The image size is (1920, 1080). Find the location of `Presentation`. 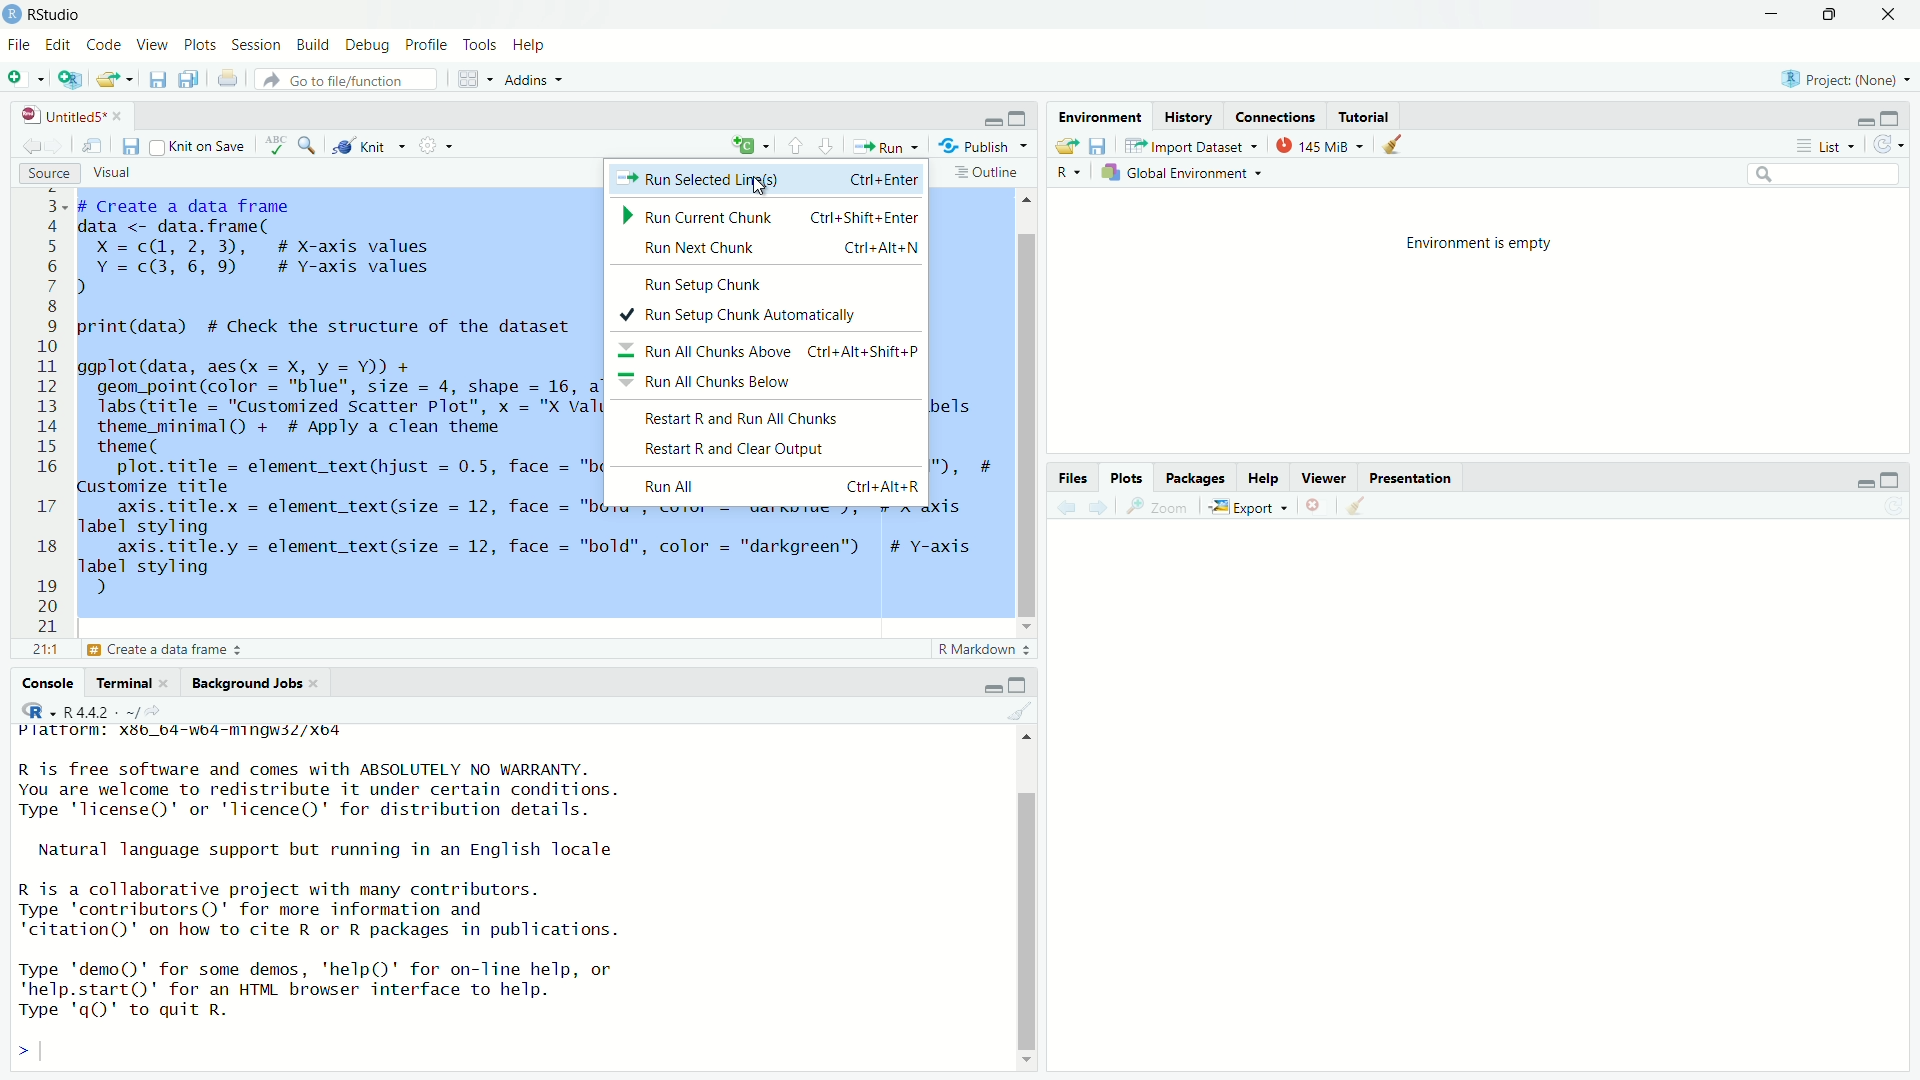

Presentation is located at coordinates (1406, 481).